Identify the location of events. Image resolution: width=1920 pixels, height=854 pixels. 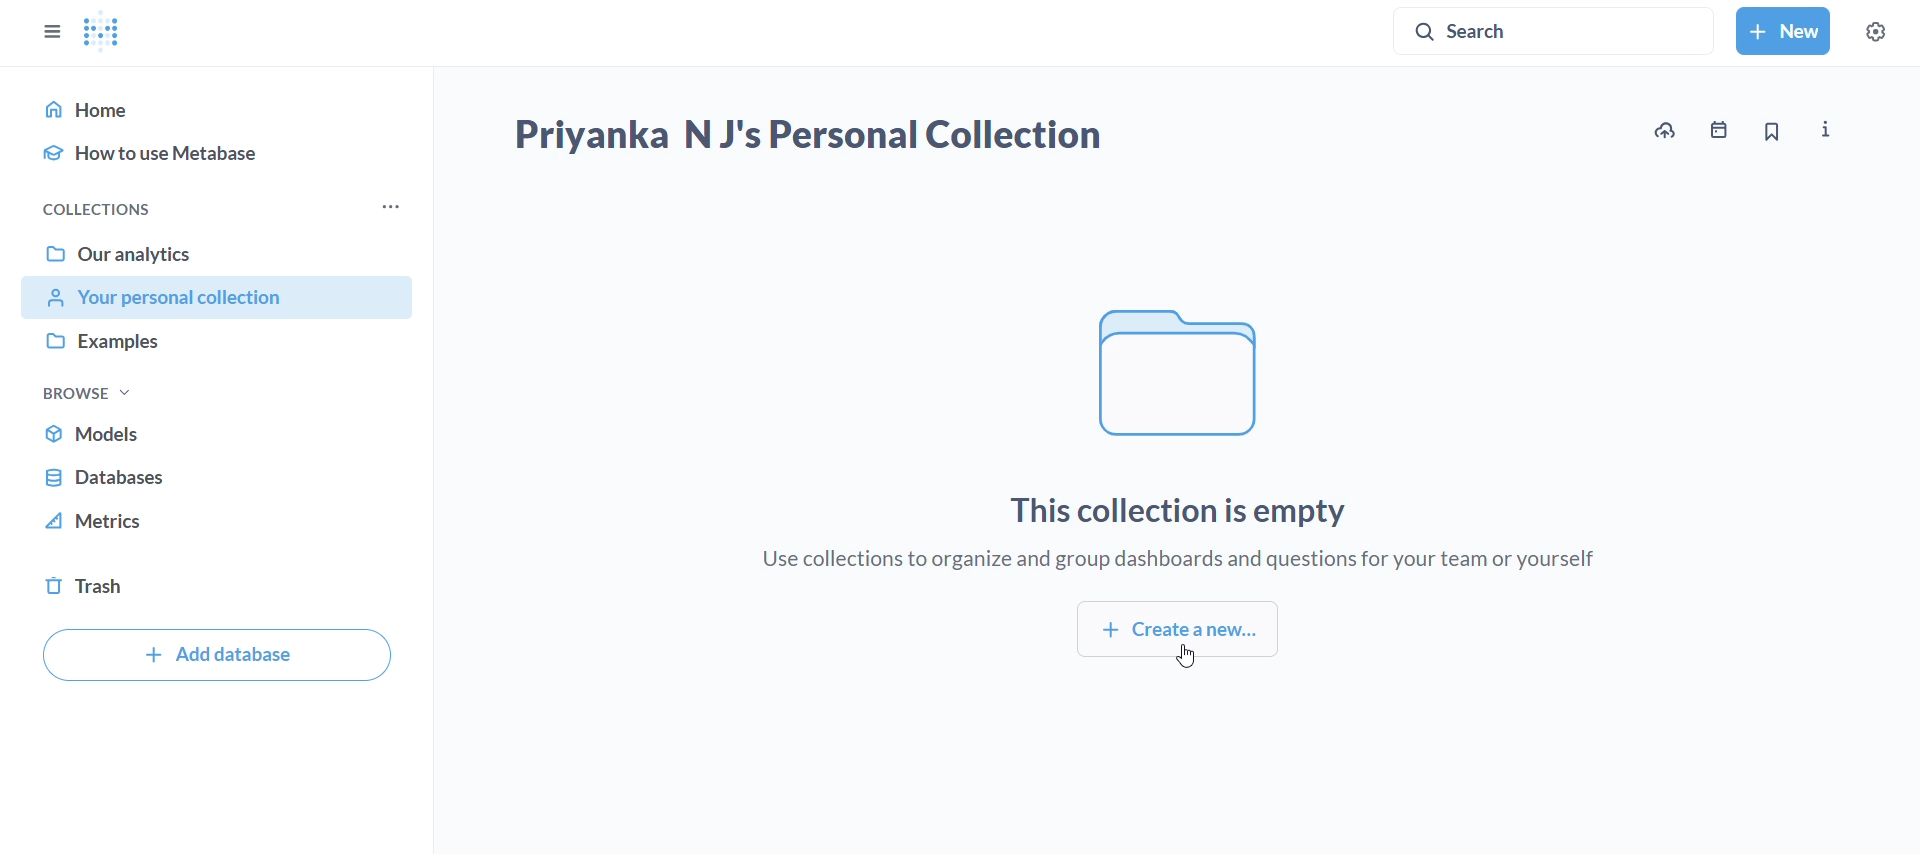
(1722, 133).